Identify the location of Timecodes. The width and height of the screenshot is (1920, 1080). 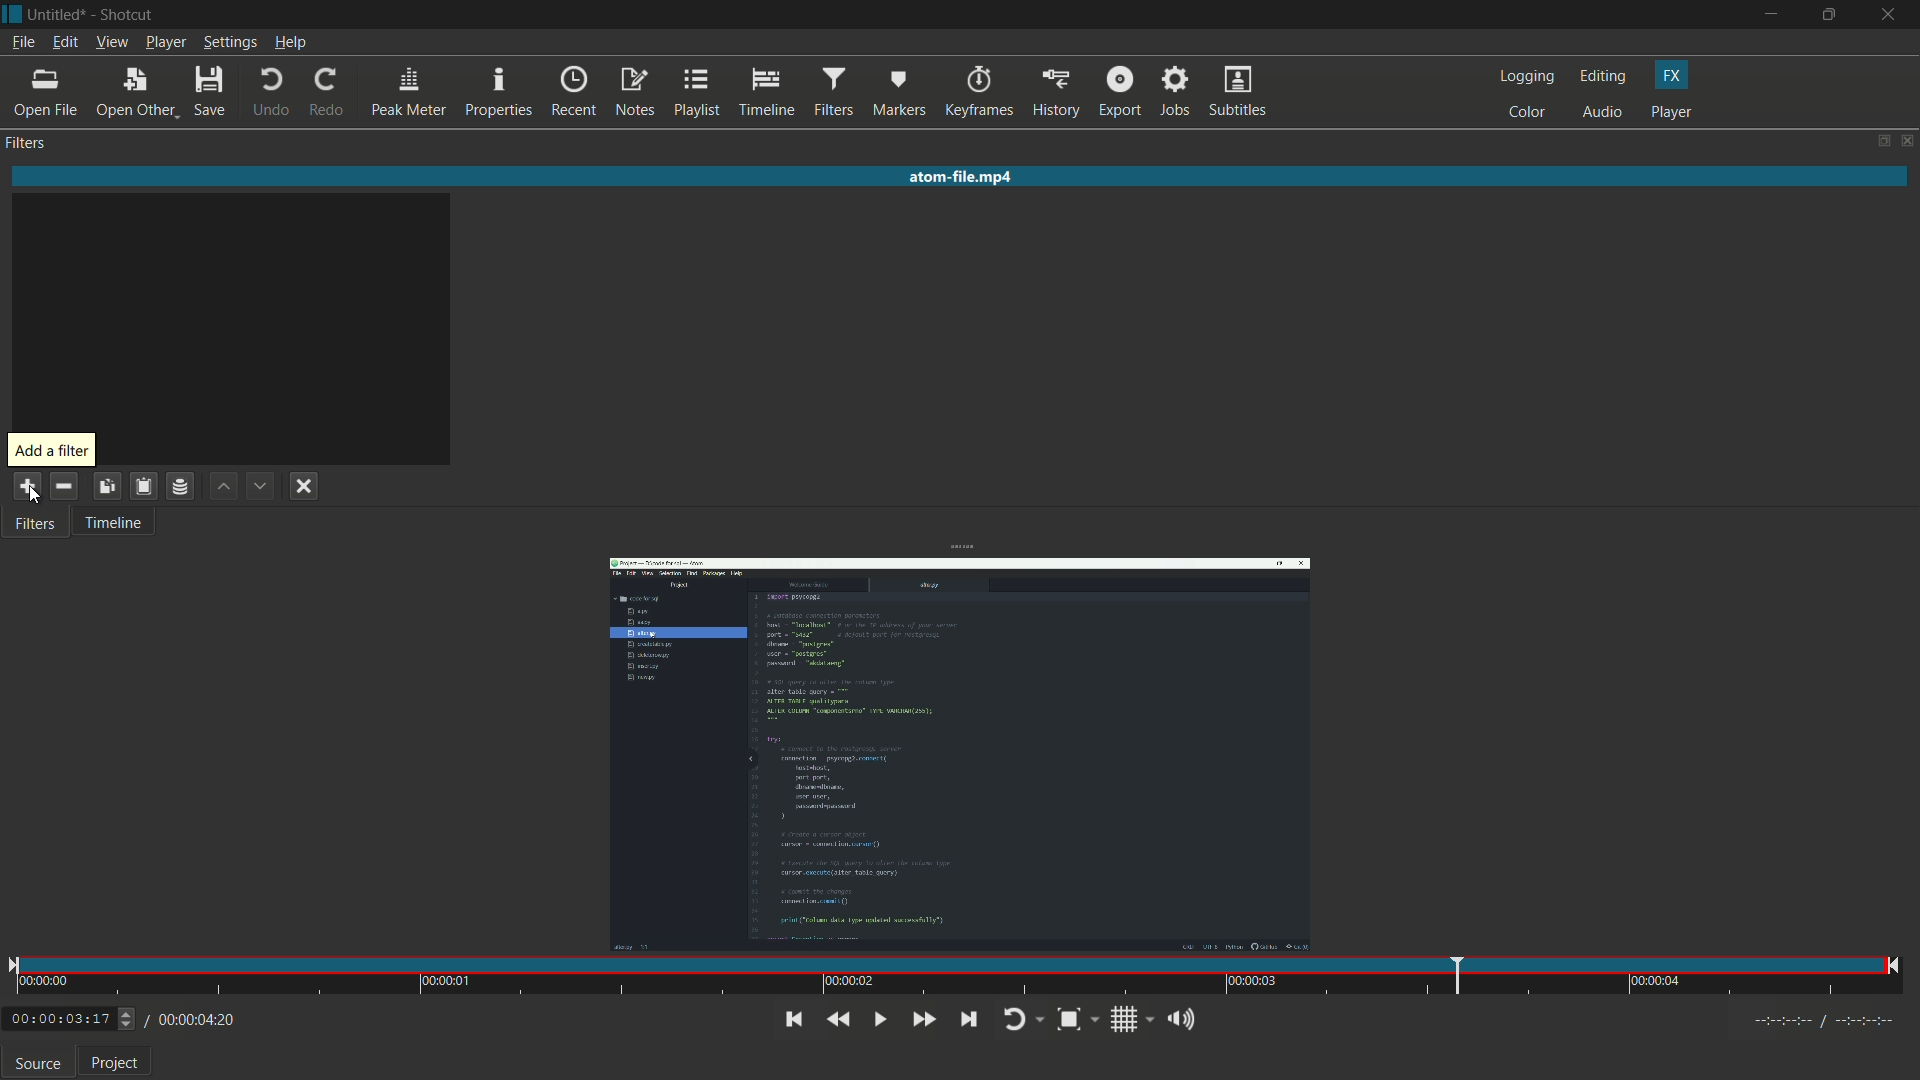
(1811, 1019).